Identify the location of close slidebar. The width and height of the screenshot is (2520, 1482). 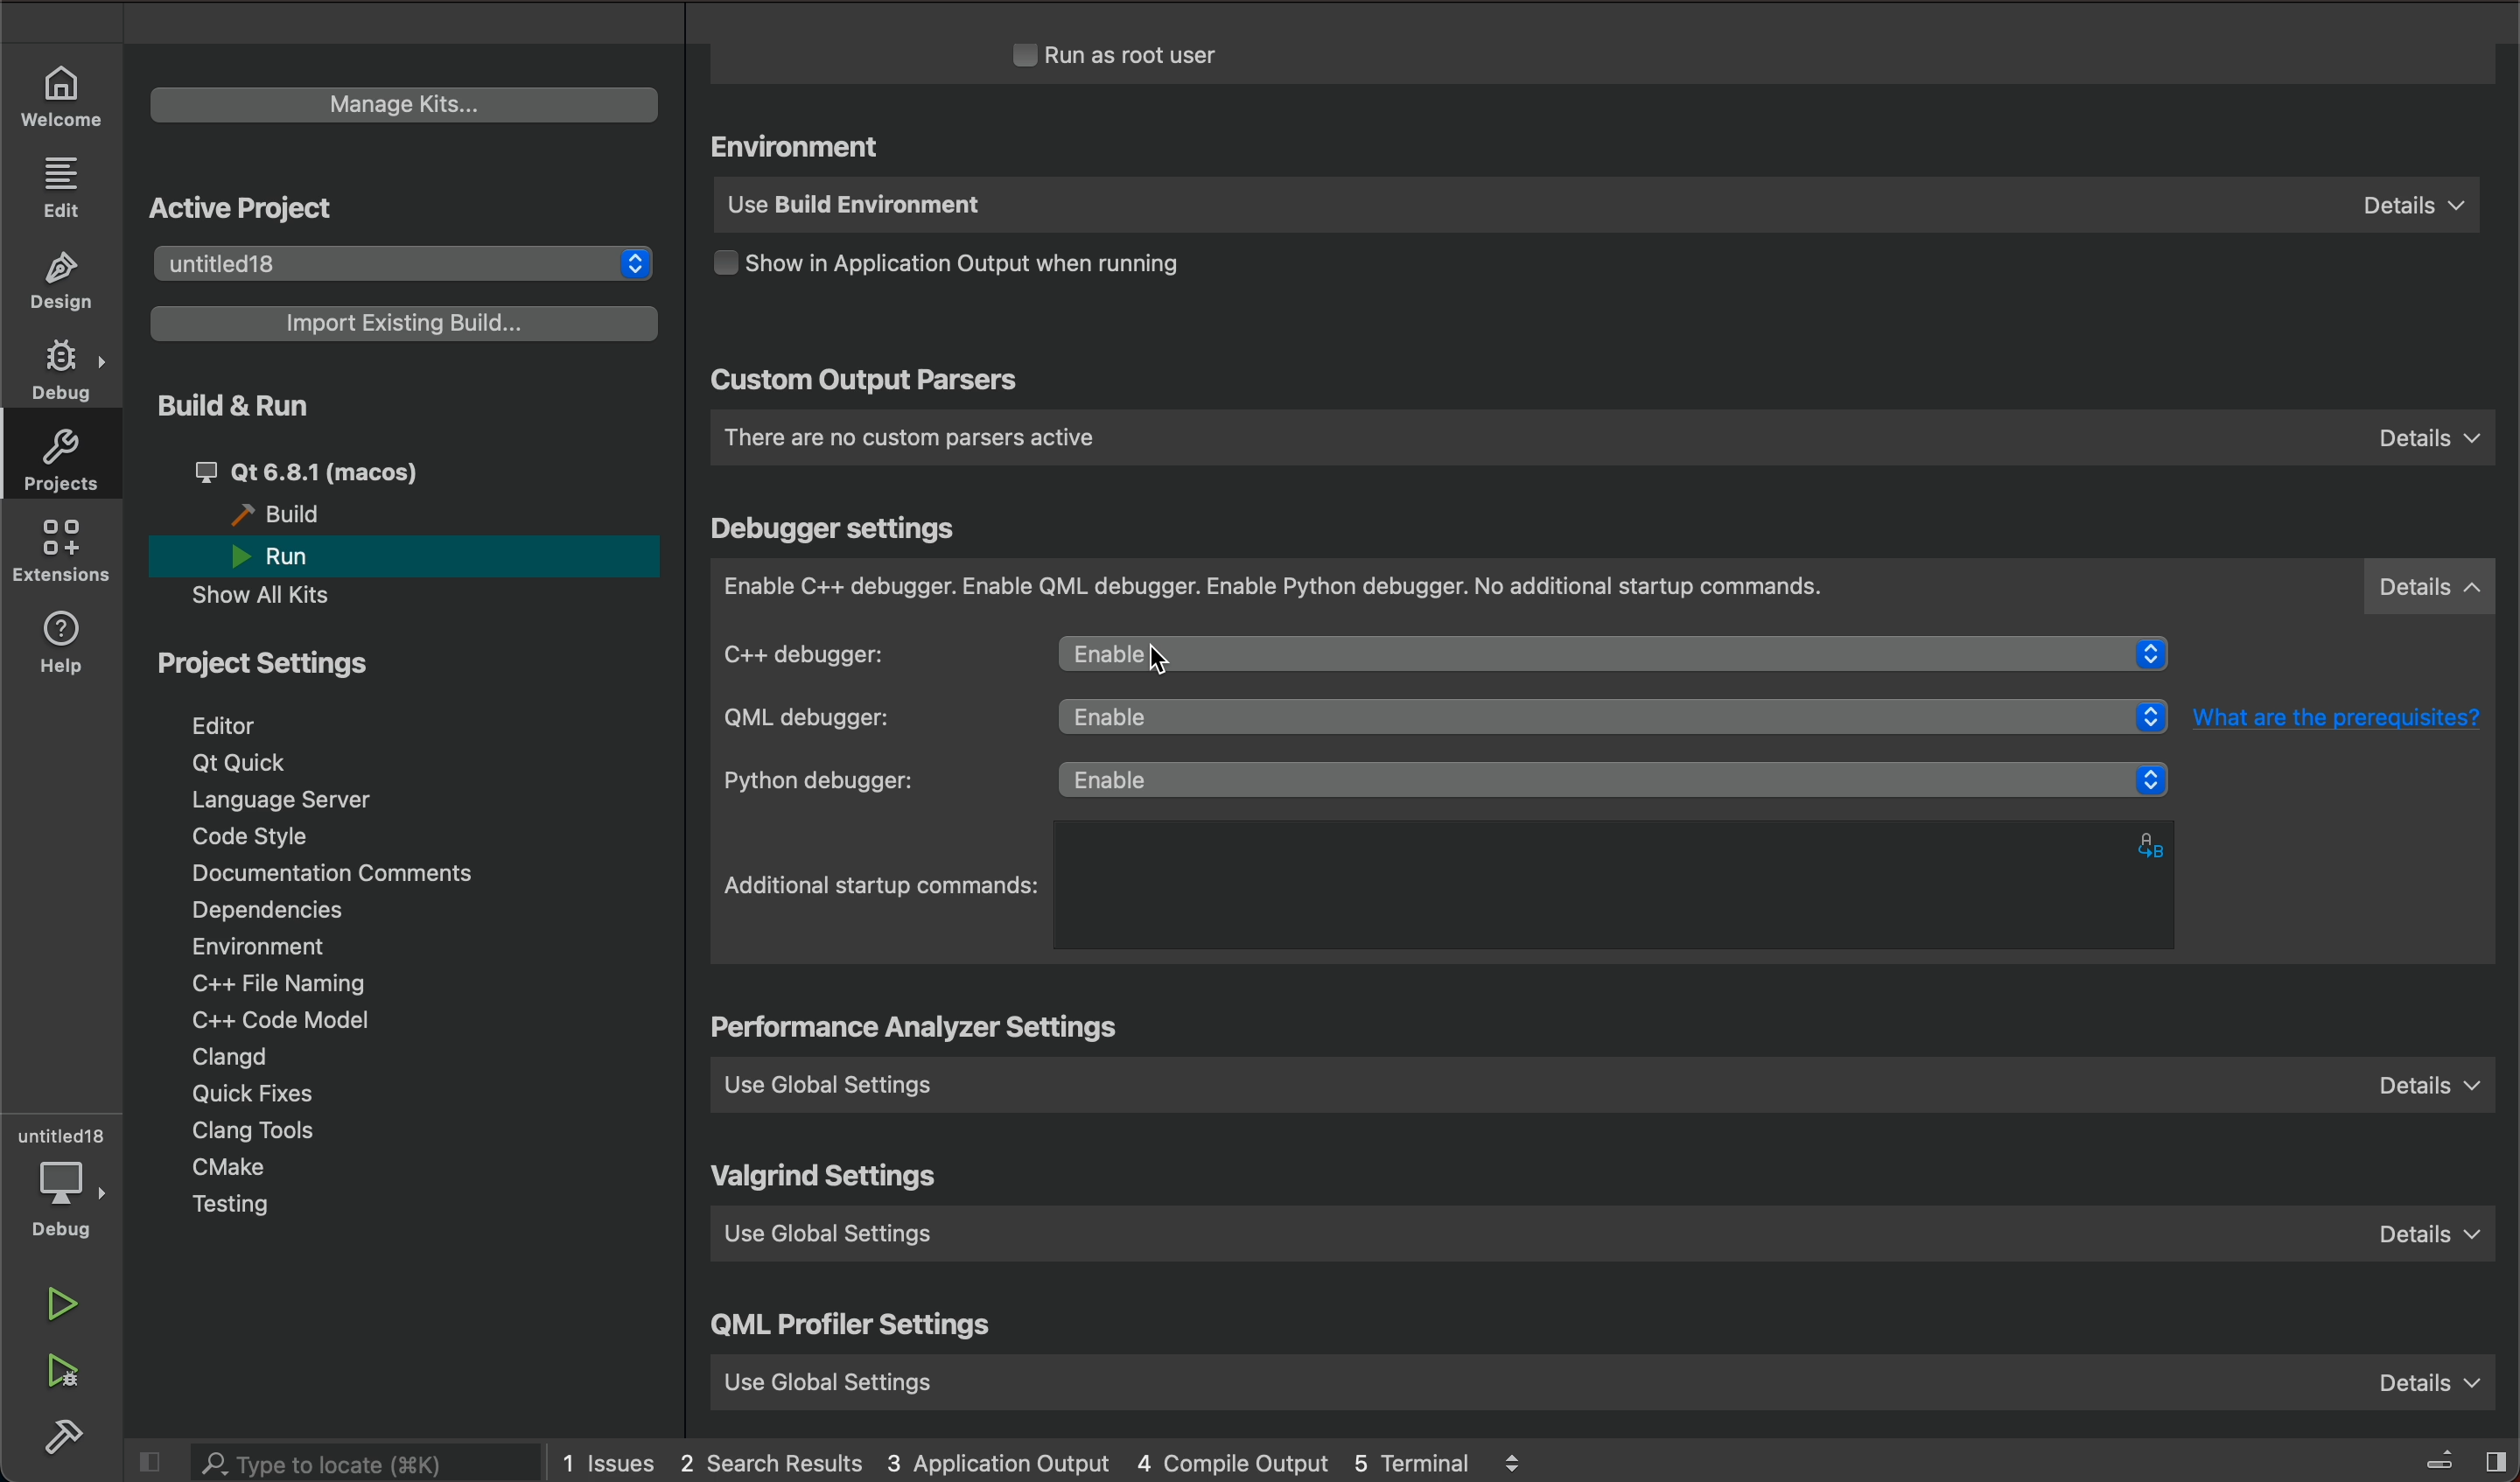
(2440, 1457).